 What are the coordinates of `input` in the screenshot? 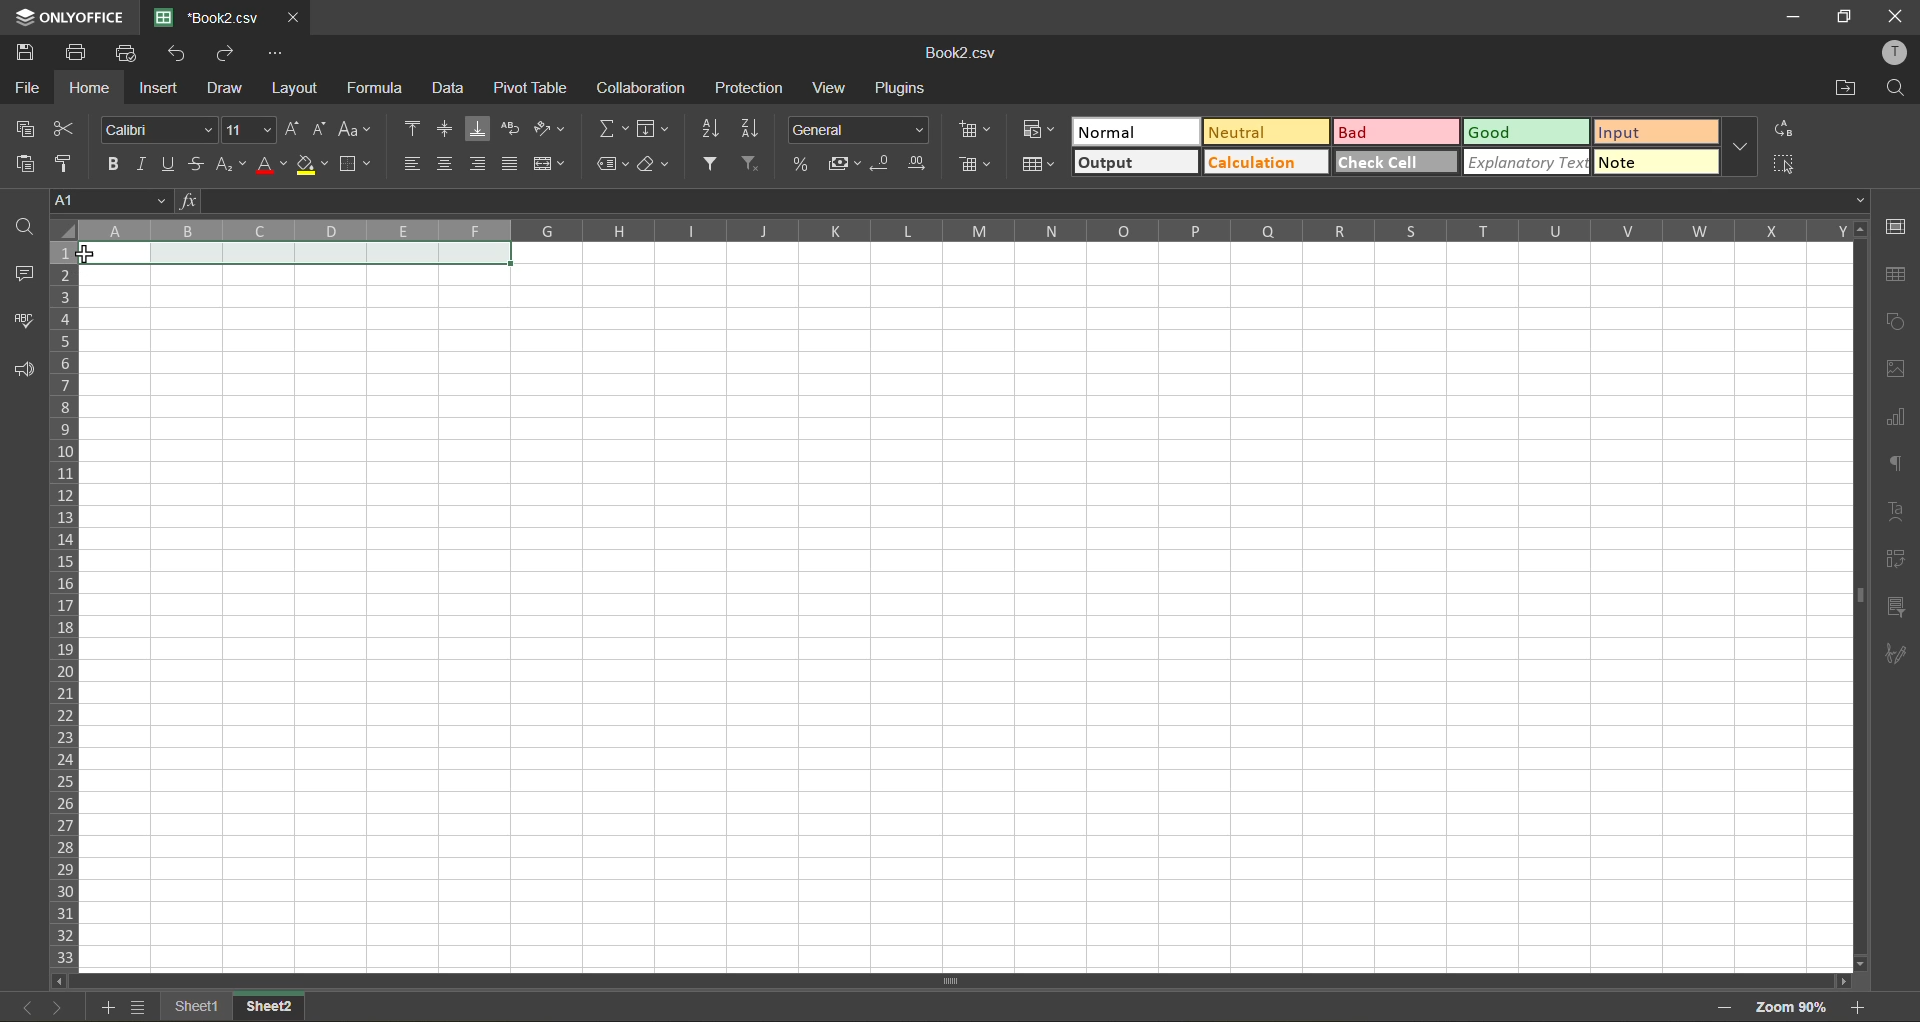 It's located at (1655, 131).